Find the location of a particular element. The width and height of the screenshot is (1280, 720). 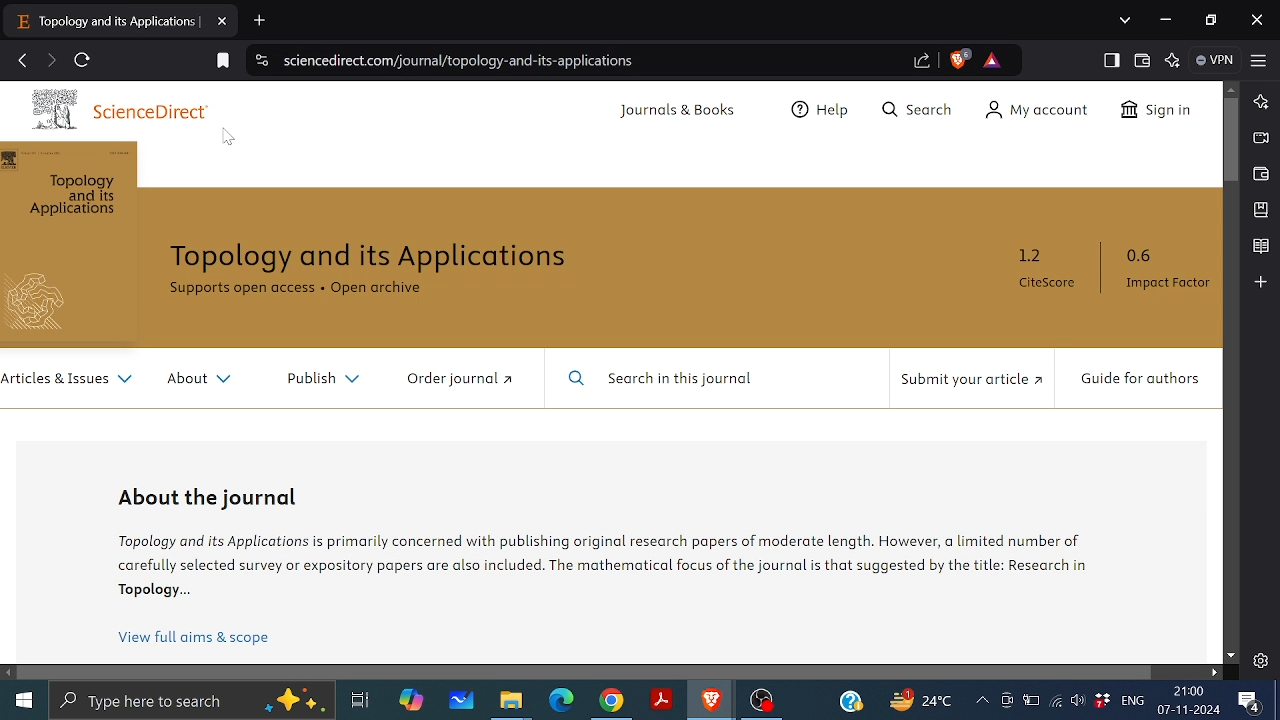

Add bookmark is located at coordinates (224, 60).